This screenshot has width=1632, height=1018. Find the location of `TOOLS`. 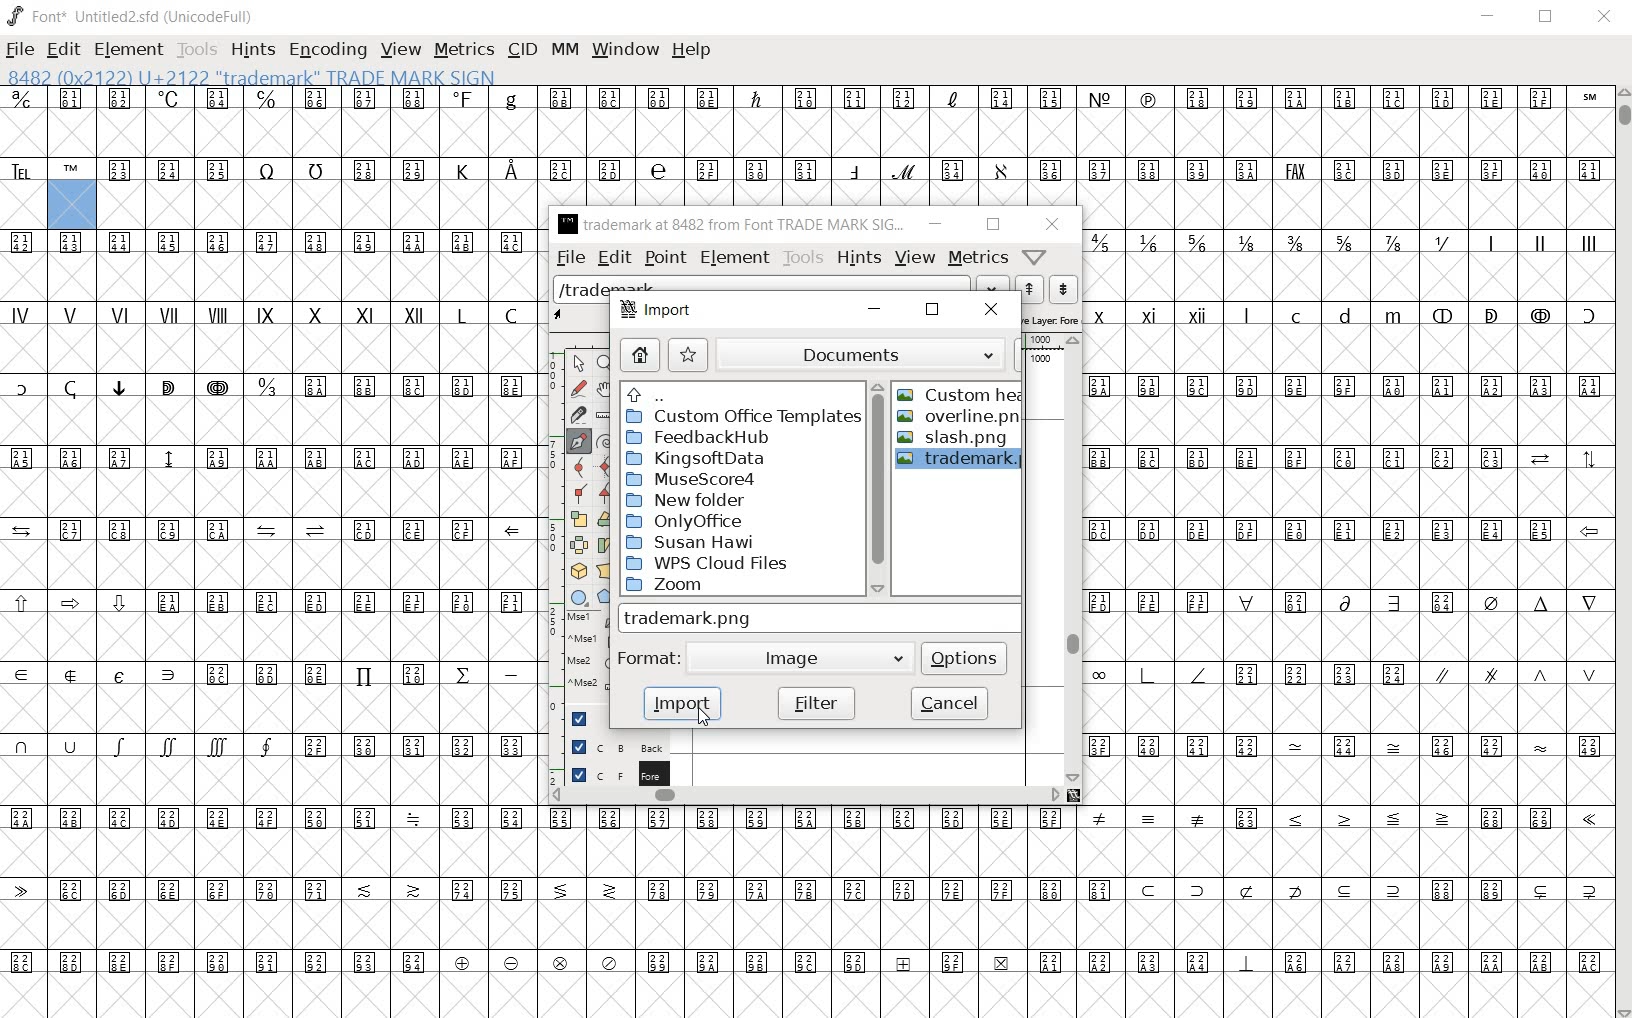

TOOLS is located at coordinates (196, 49).